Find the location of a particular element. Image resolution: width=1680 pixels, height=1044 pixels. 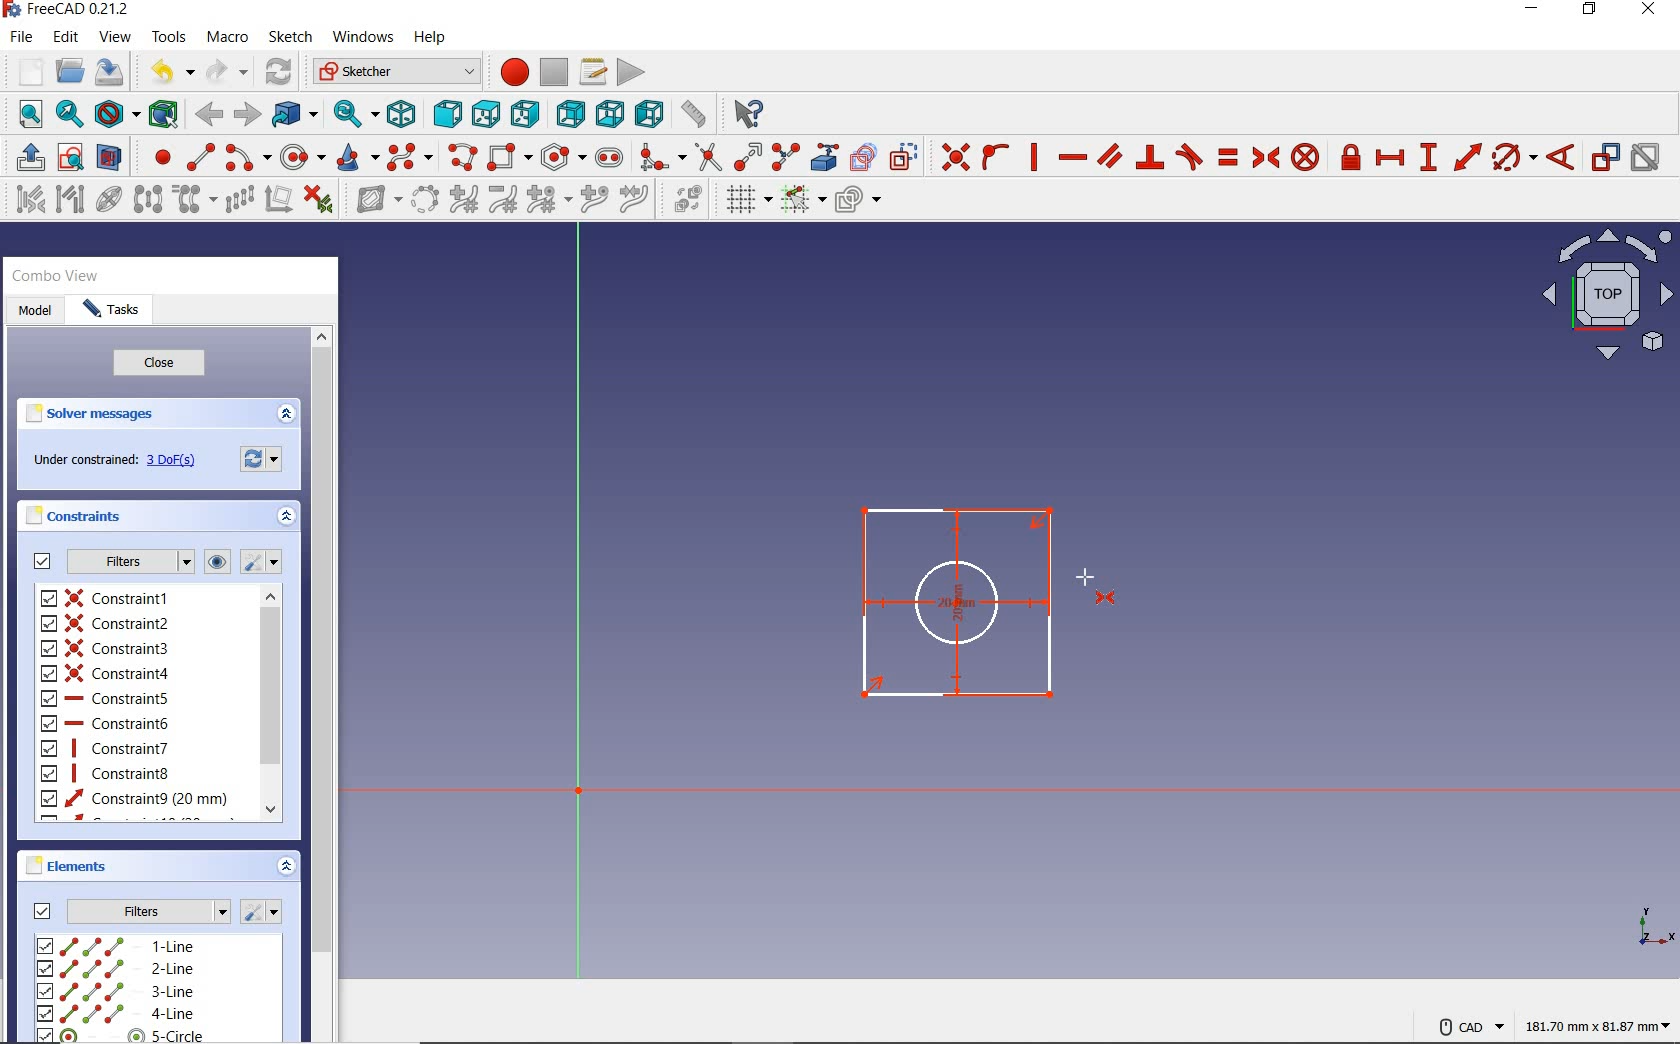

new is located at coordinates (26, 72).